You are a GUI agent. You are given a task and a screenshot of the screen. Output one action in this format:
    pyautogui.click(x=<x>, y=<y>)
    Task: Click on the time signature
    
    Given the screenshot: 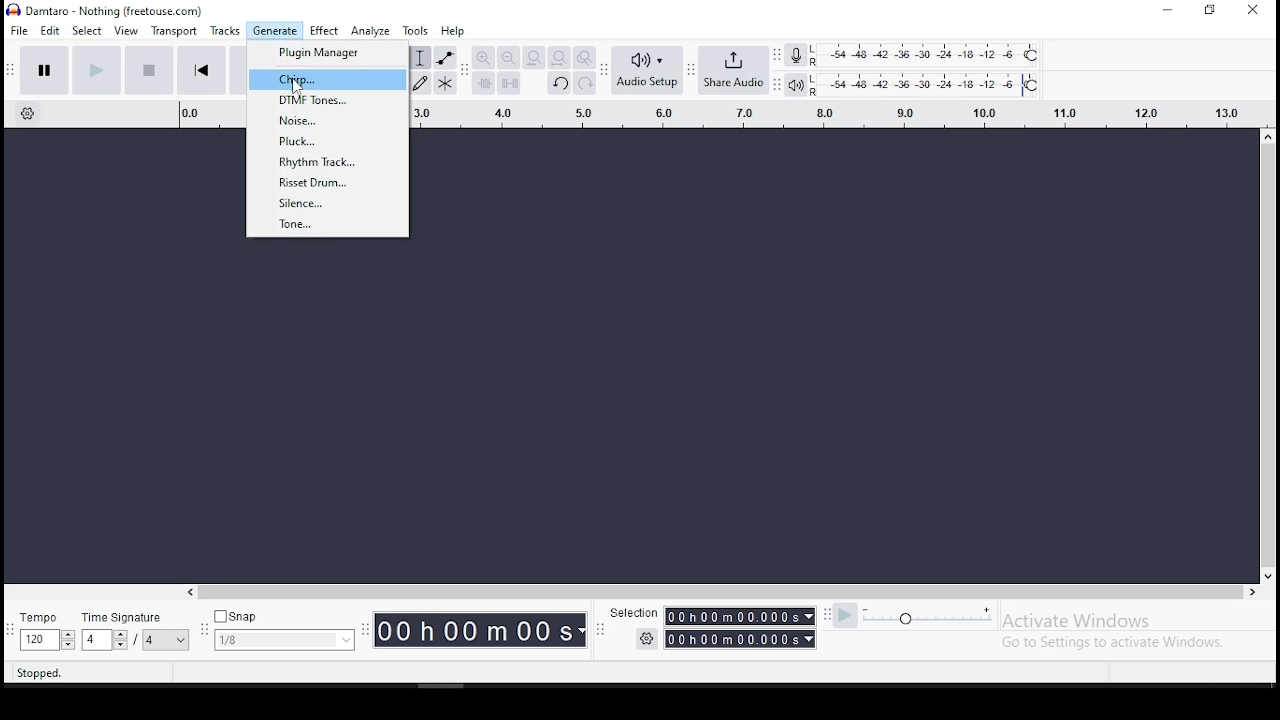 What is the action you would take?
    pyautogui.click(x=135, y=630)
    